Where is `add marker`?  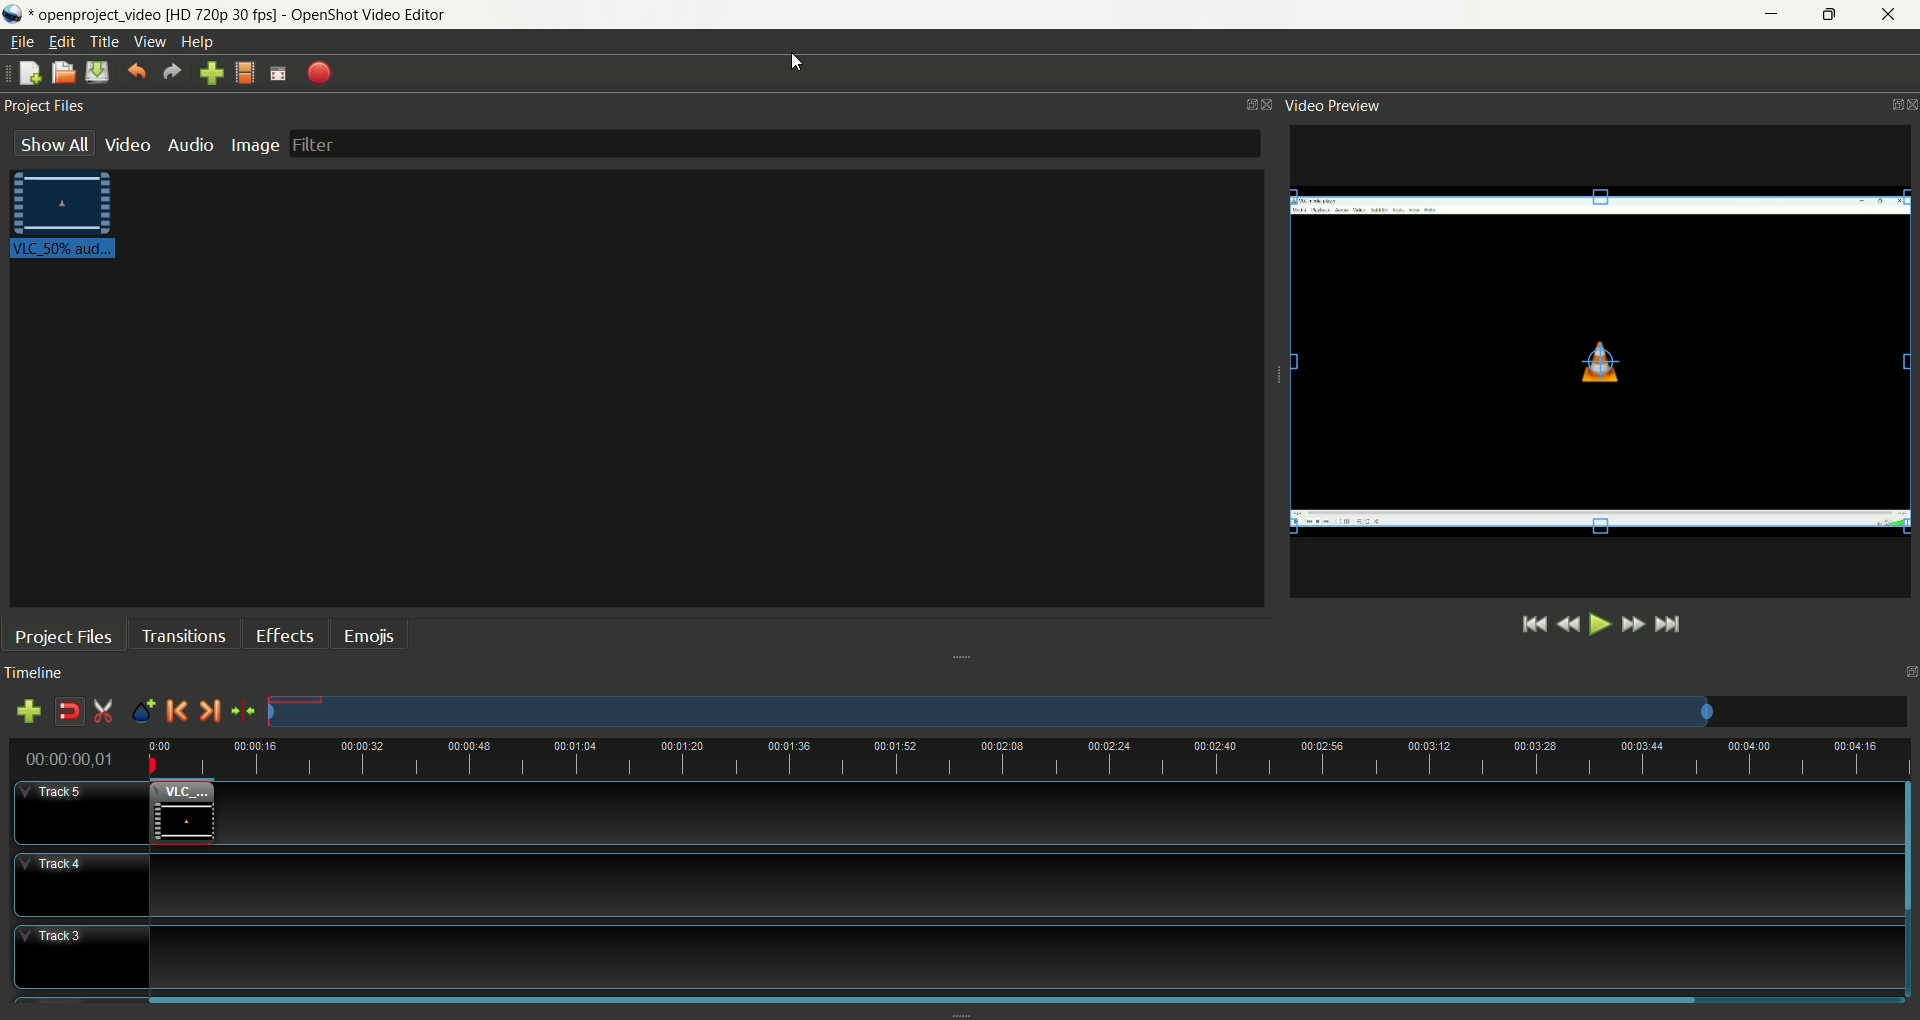 add marker is located at coordinates (143, 710).